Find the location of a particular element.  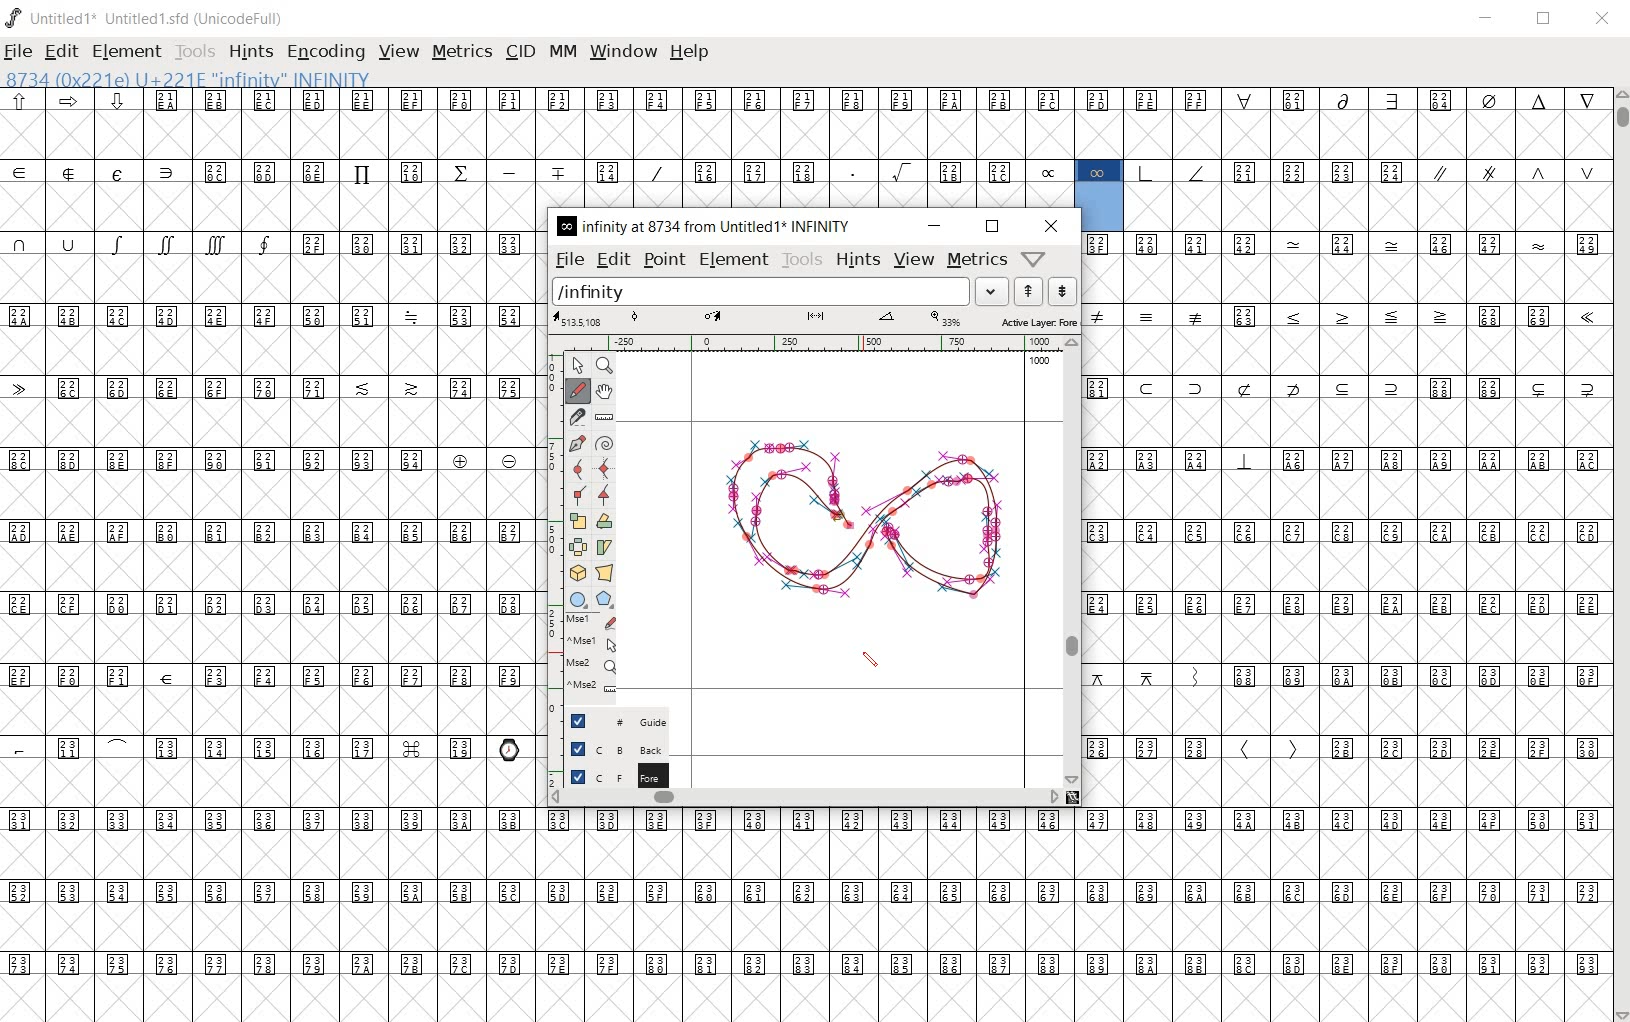

empty glyph slots is located at coordinates (267, 279).